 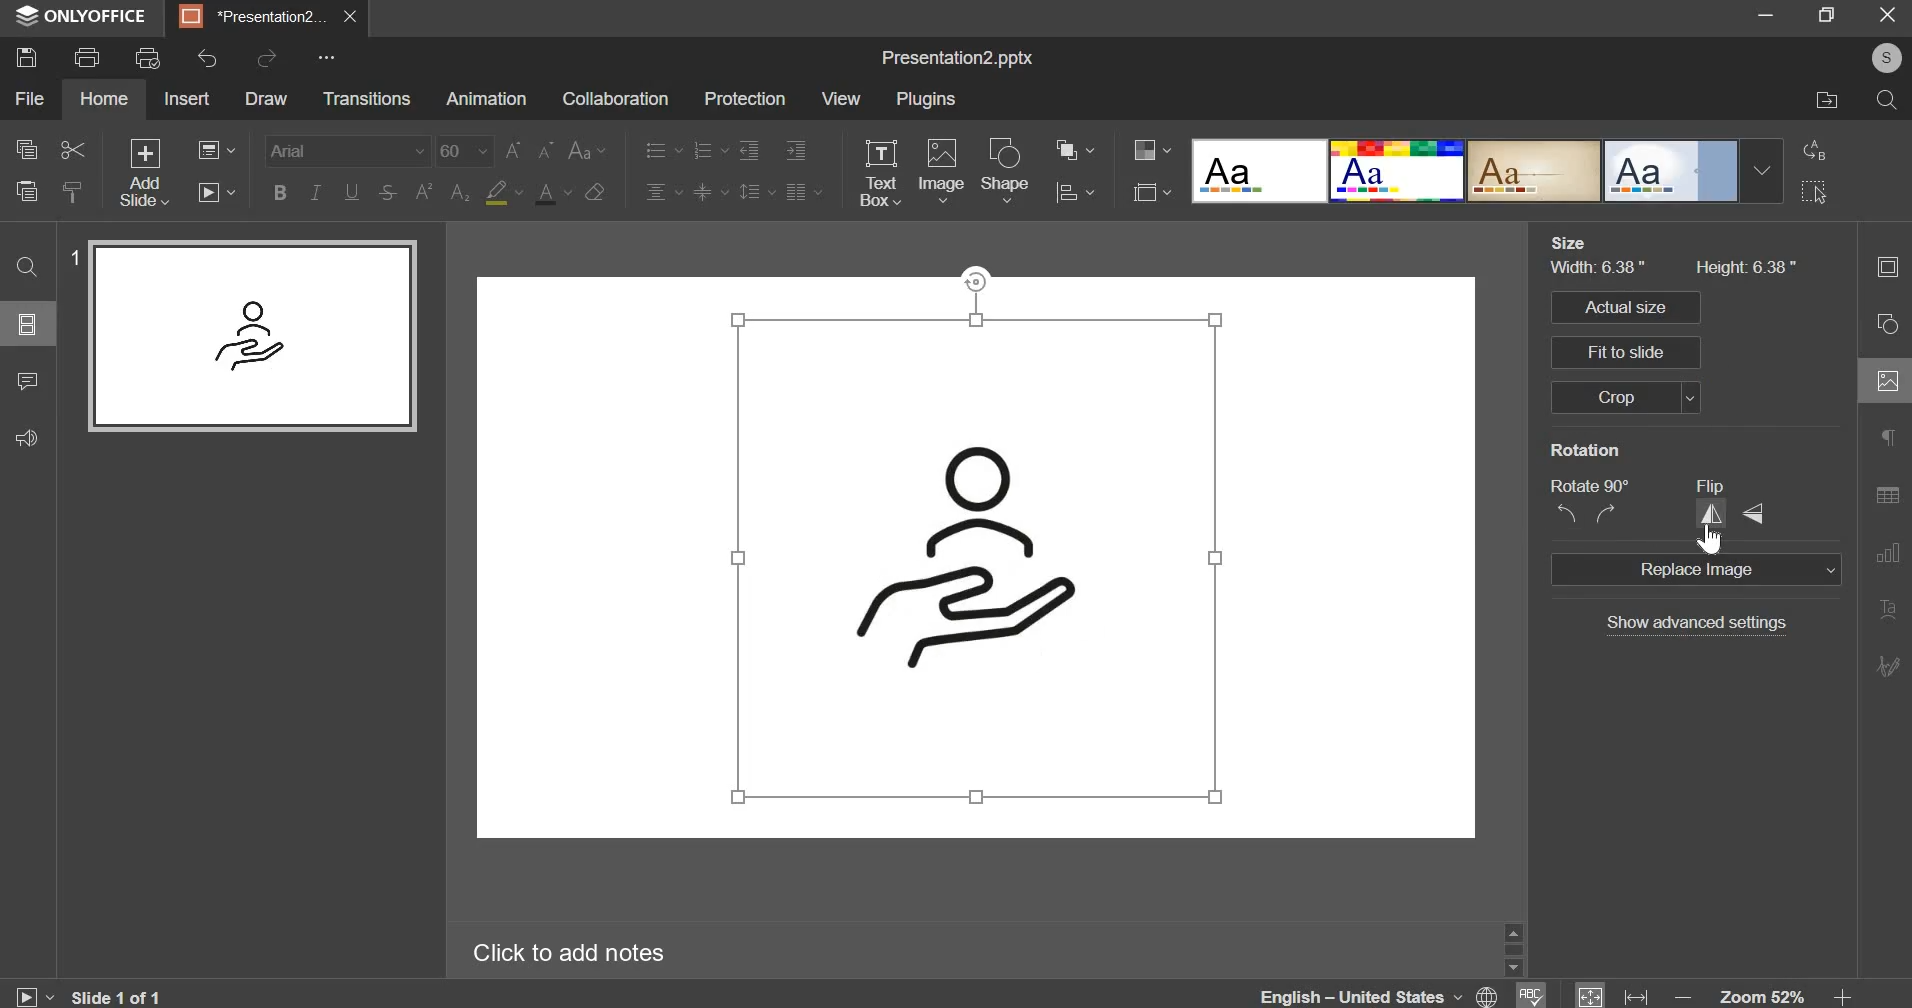 What do you see at coordinates (365, 98) in the screenshot?
I see `transitions` at bounding box center [365, 98].